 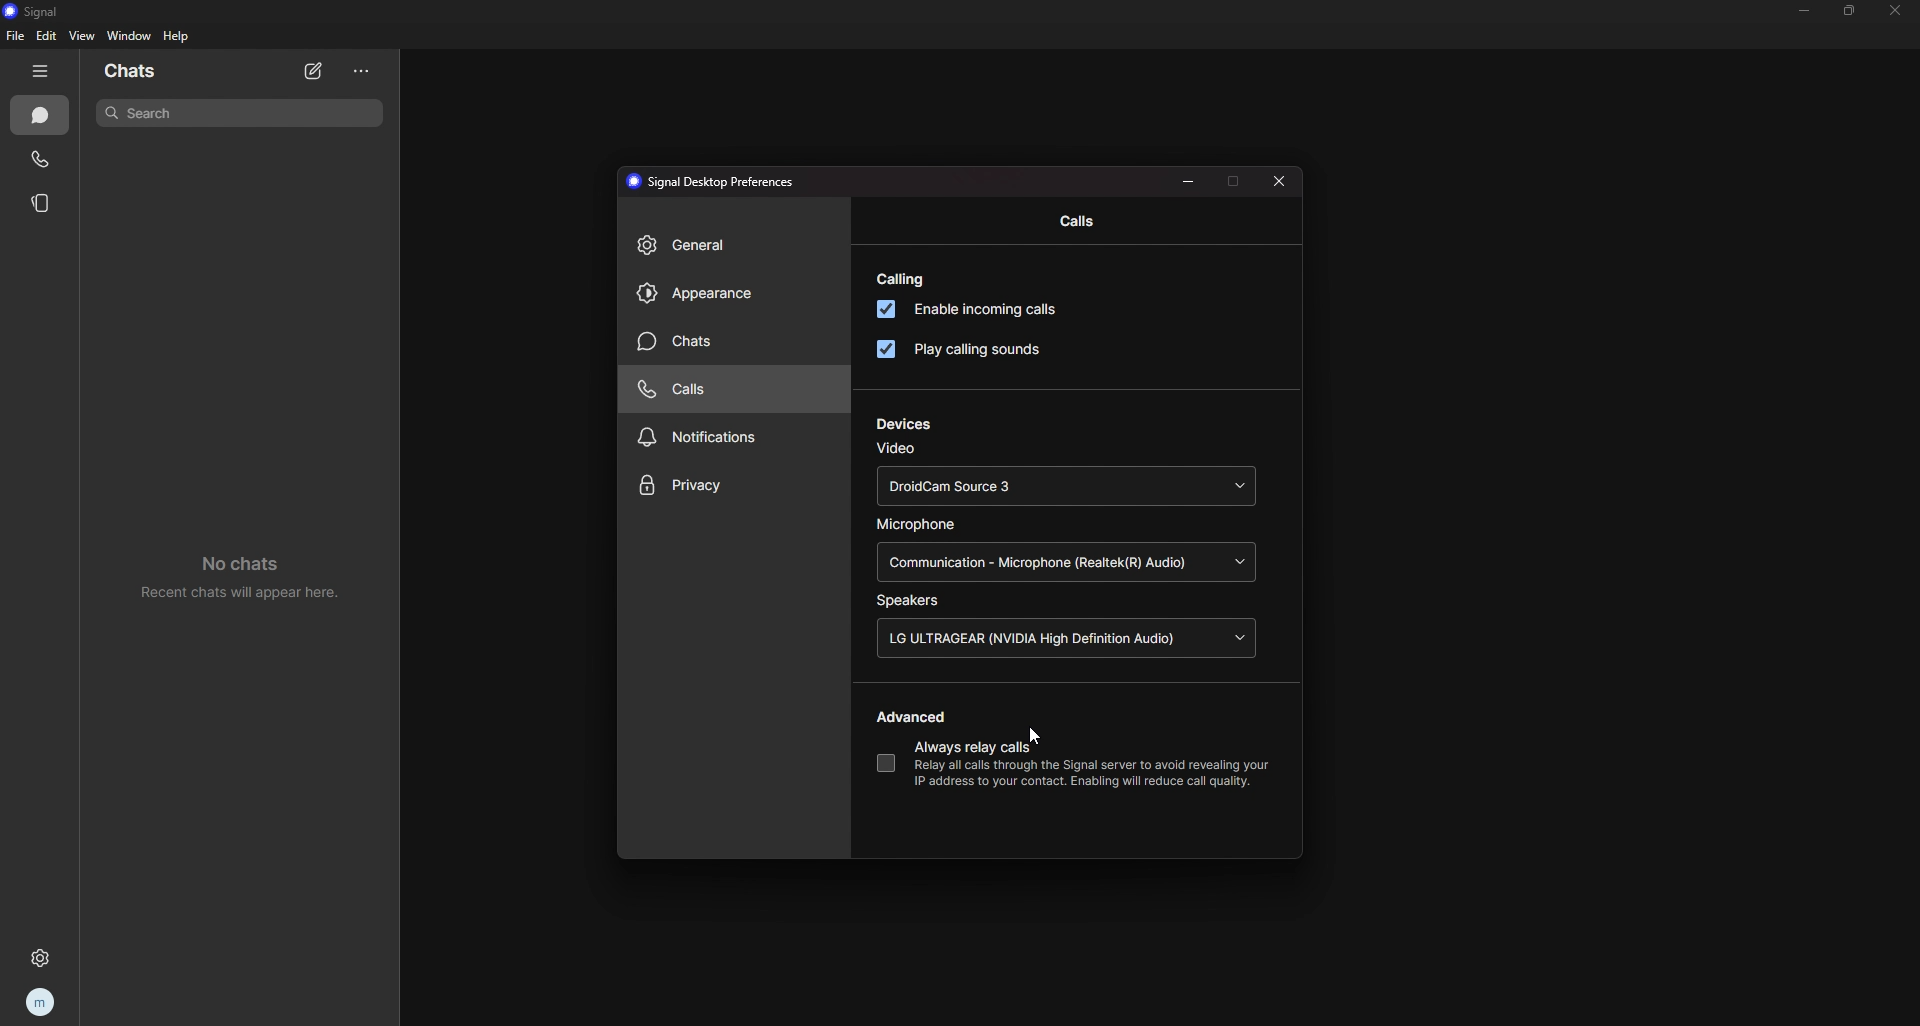 I want to click on chats, so click(x=136, y=72).